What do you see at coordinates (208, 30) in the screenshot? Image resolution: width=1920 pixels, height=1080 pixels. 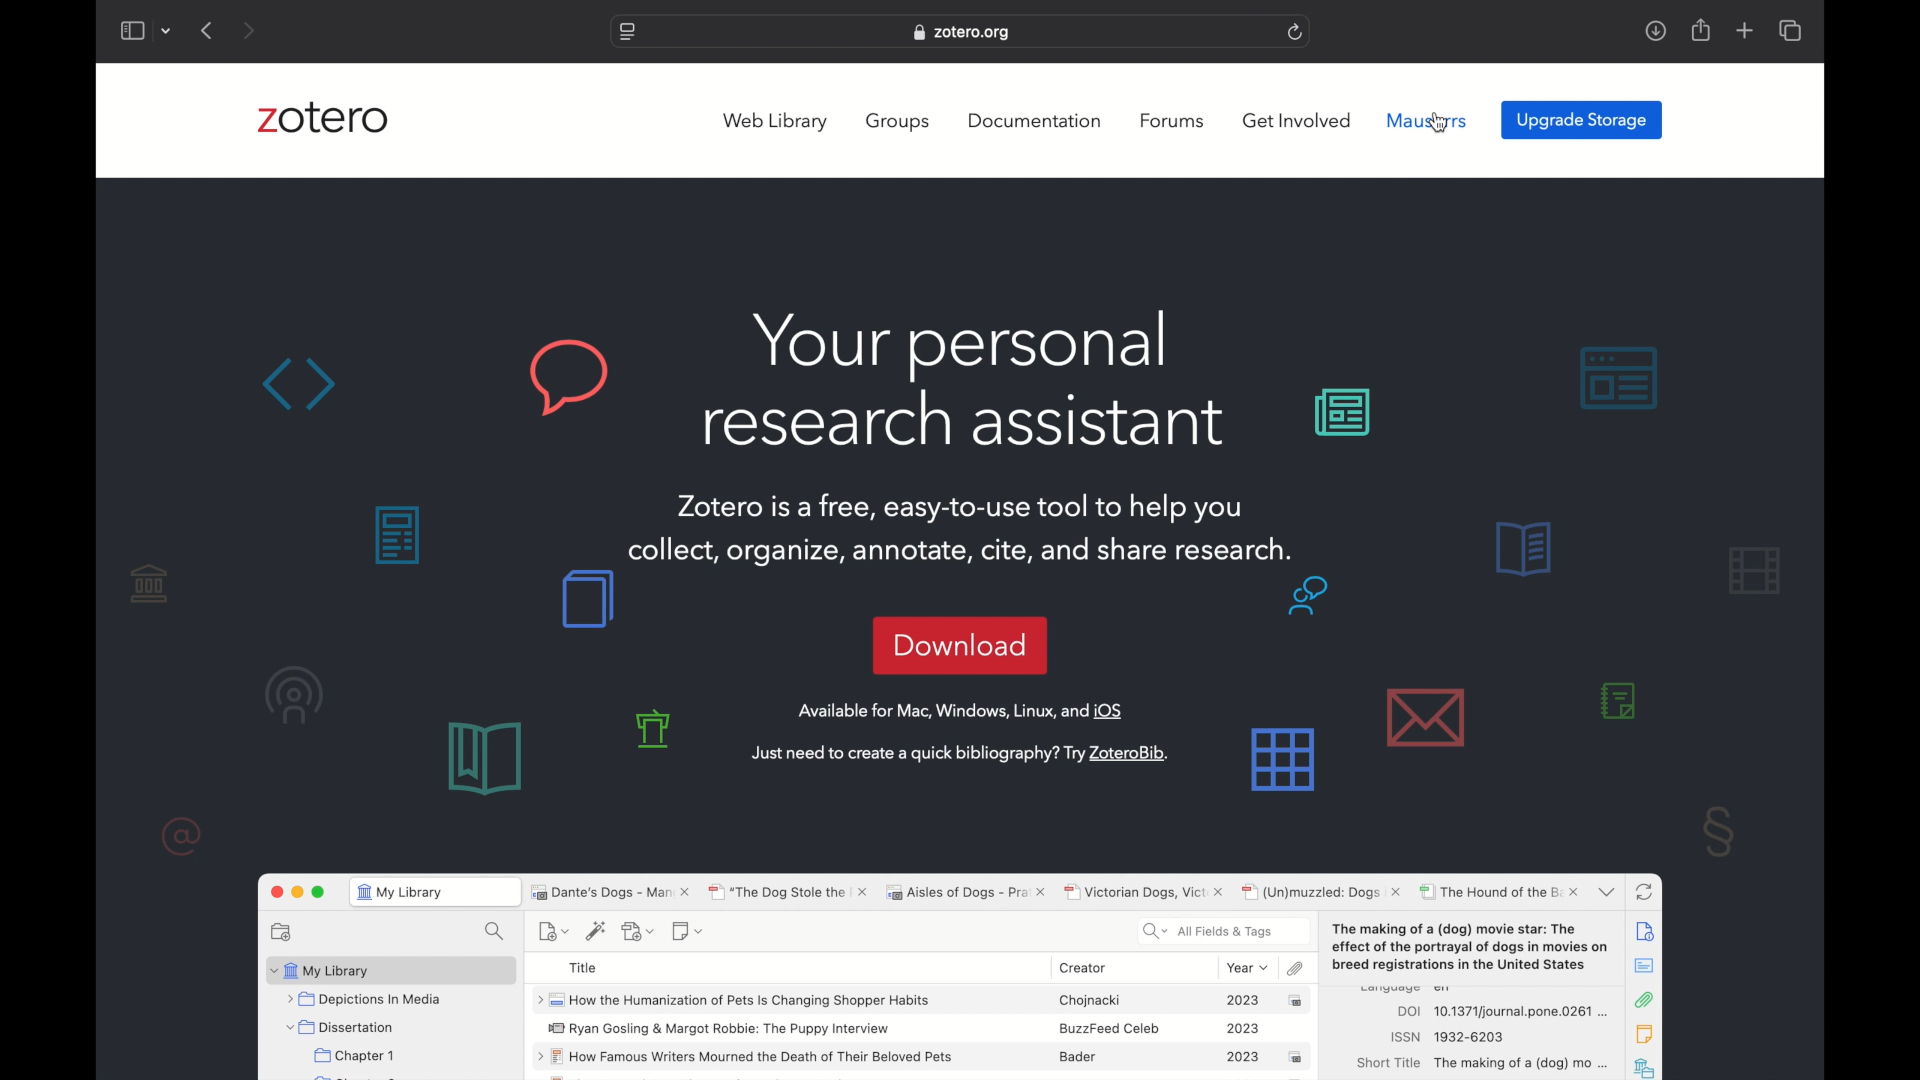 I see `previous` at bounding box center [208, 30].